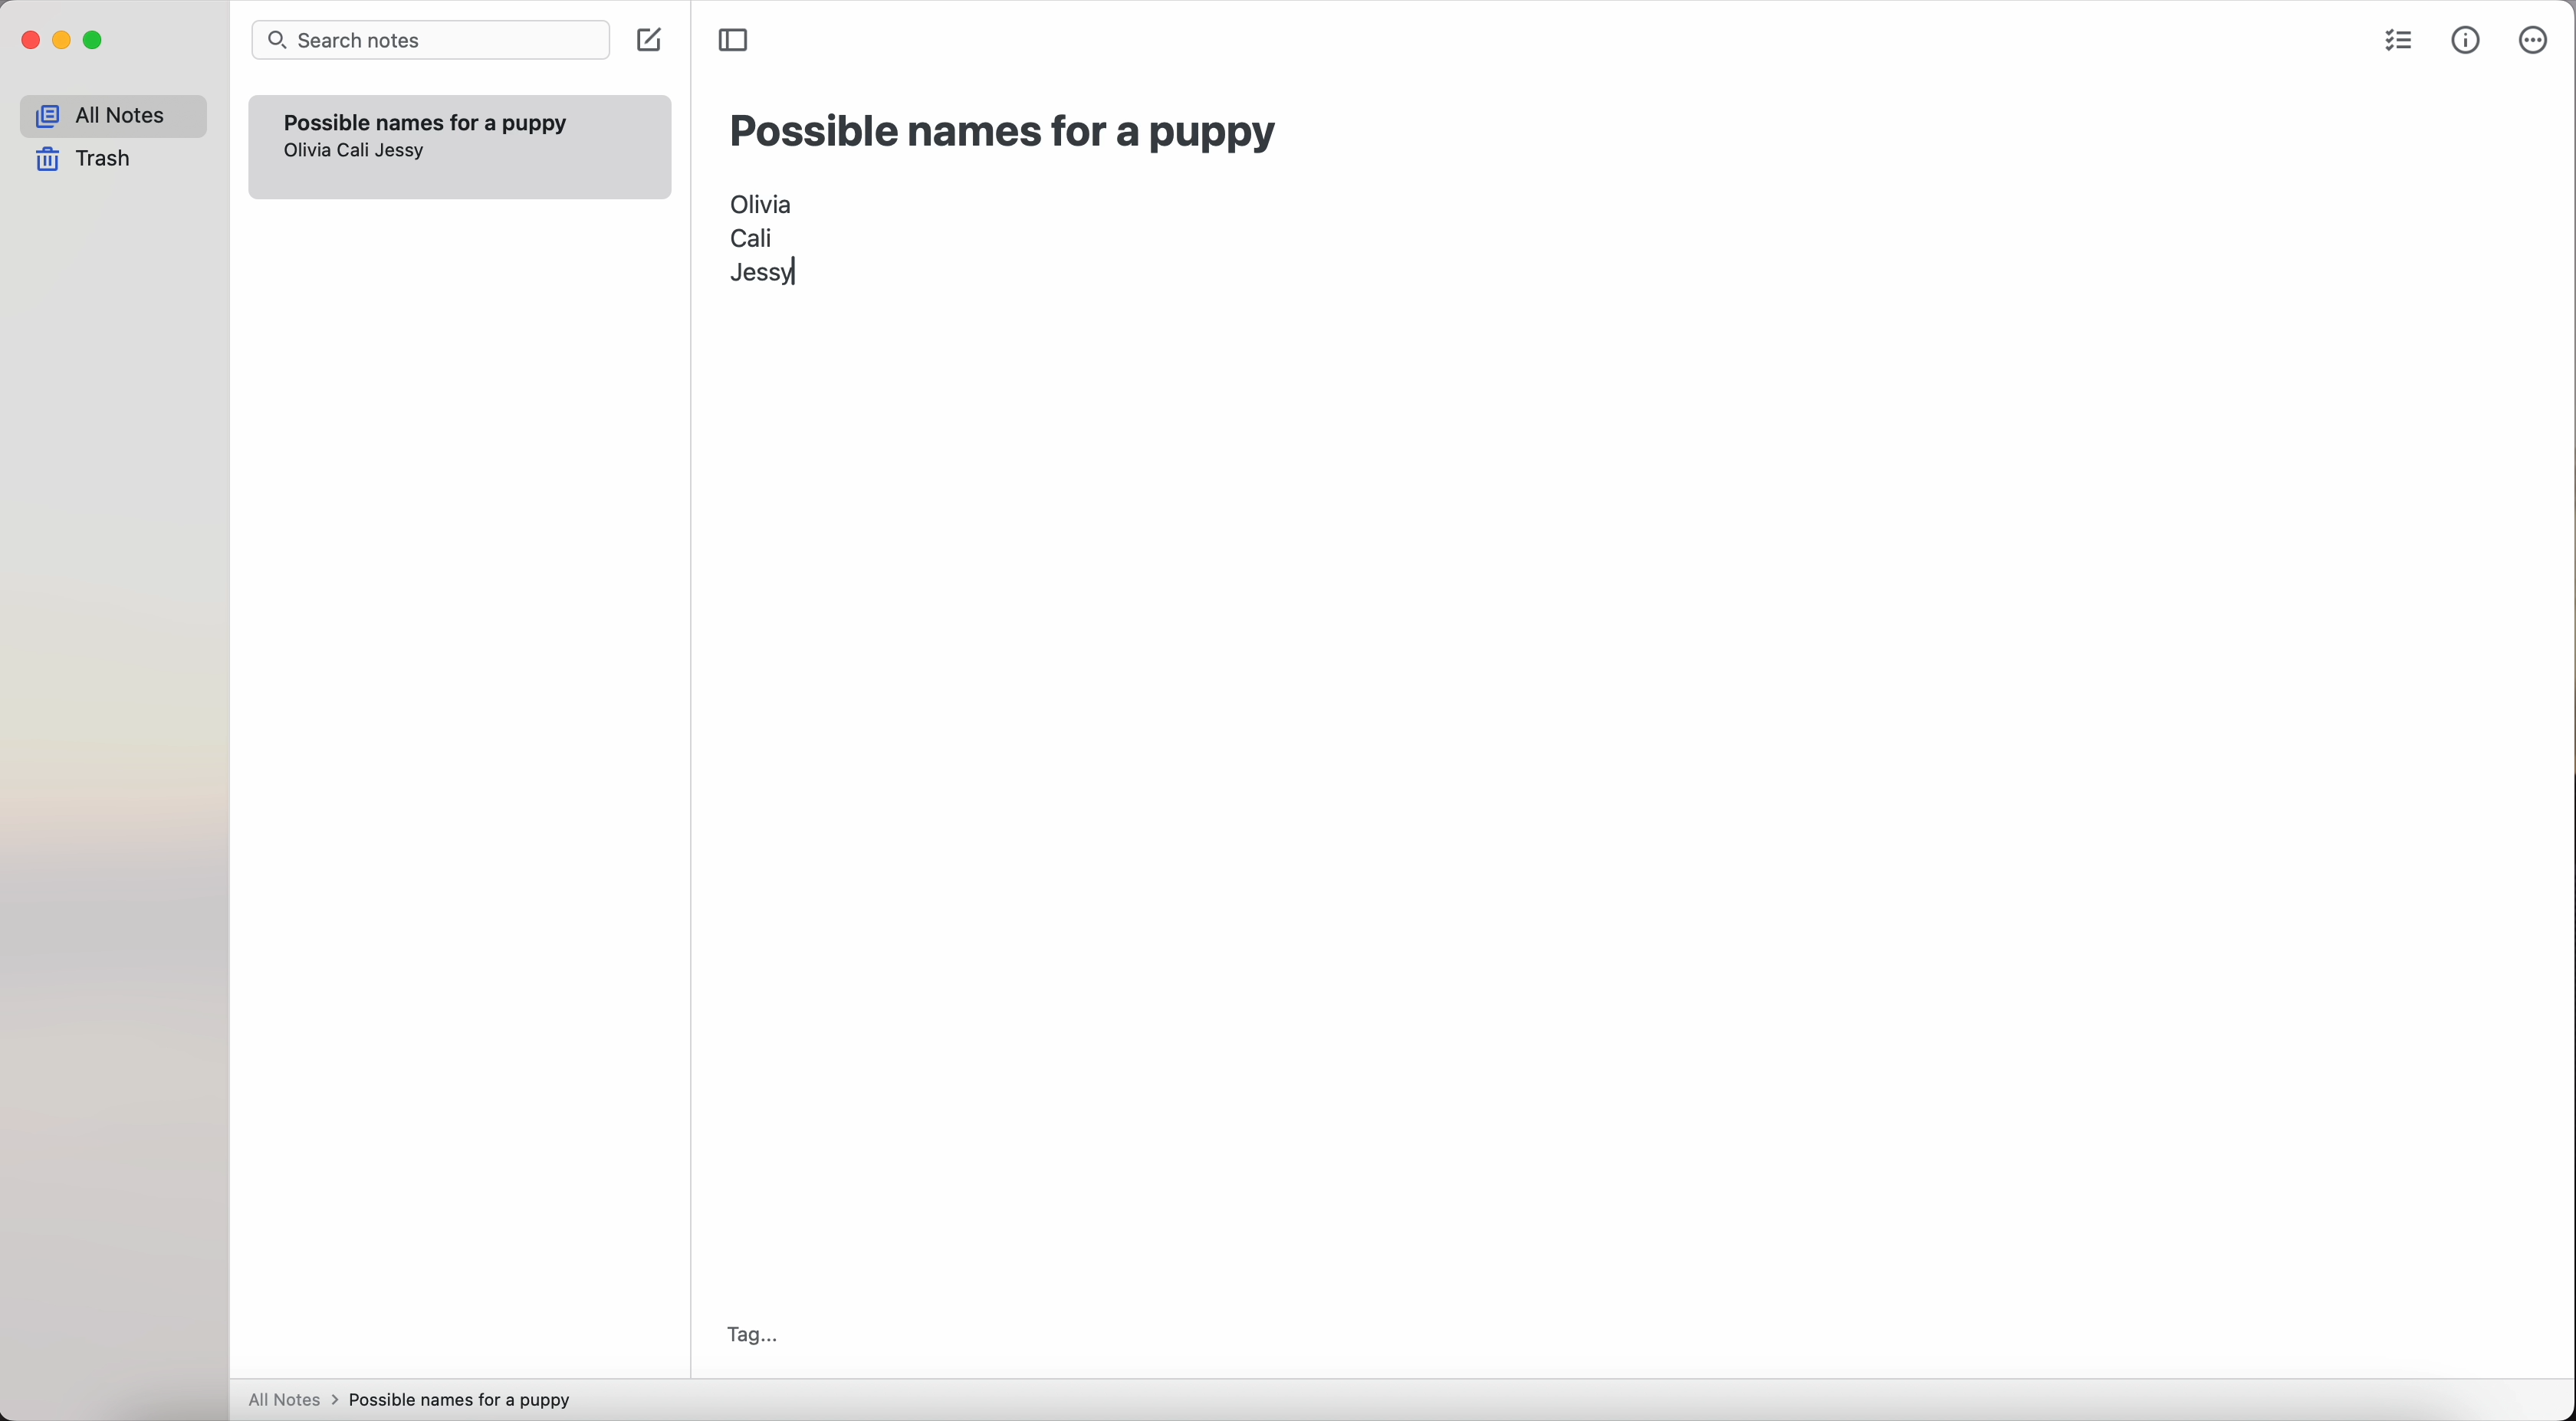 This screenshot has width=2576, height=1421. Describe the element at coordinates (63, 42) in the screenshot. I see `minimize` at that location.